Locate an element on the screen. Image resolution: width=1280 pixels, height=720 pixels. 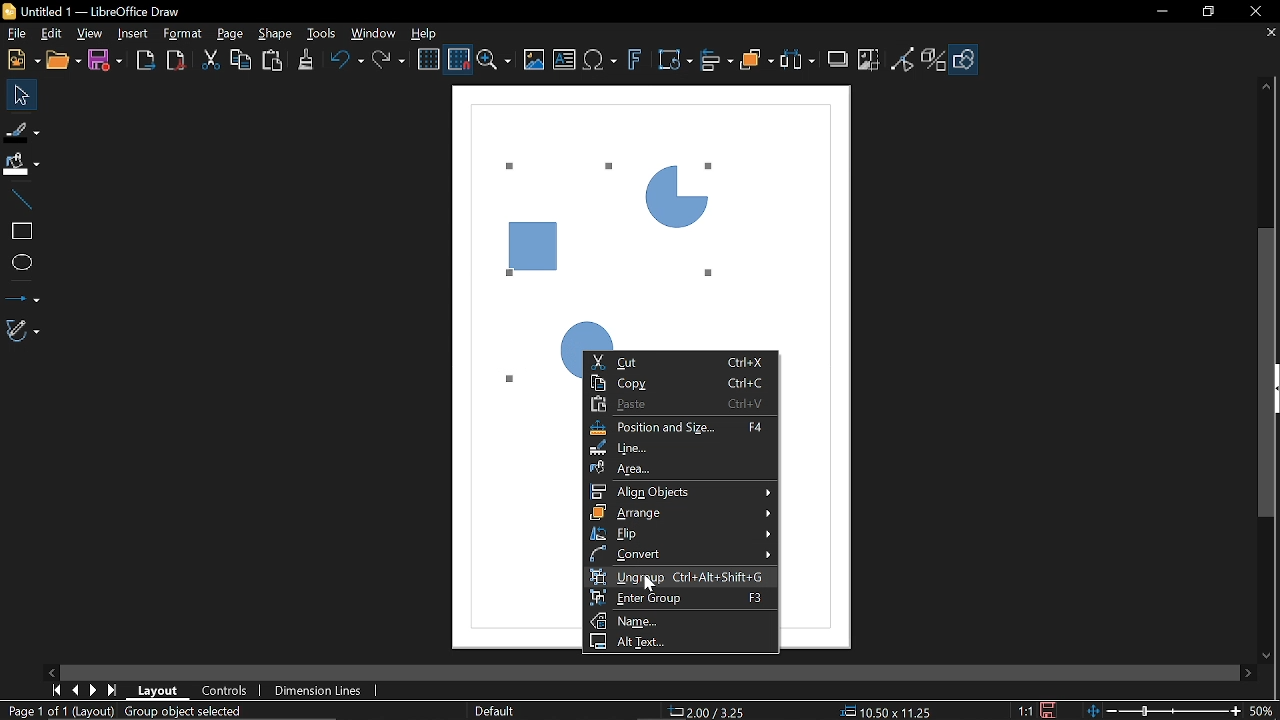
Zoom is located at coordinates (497, 60).